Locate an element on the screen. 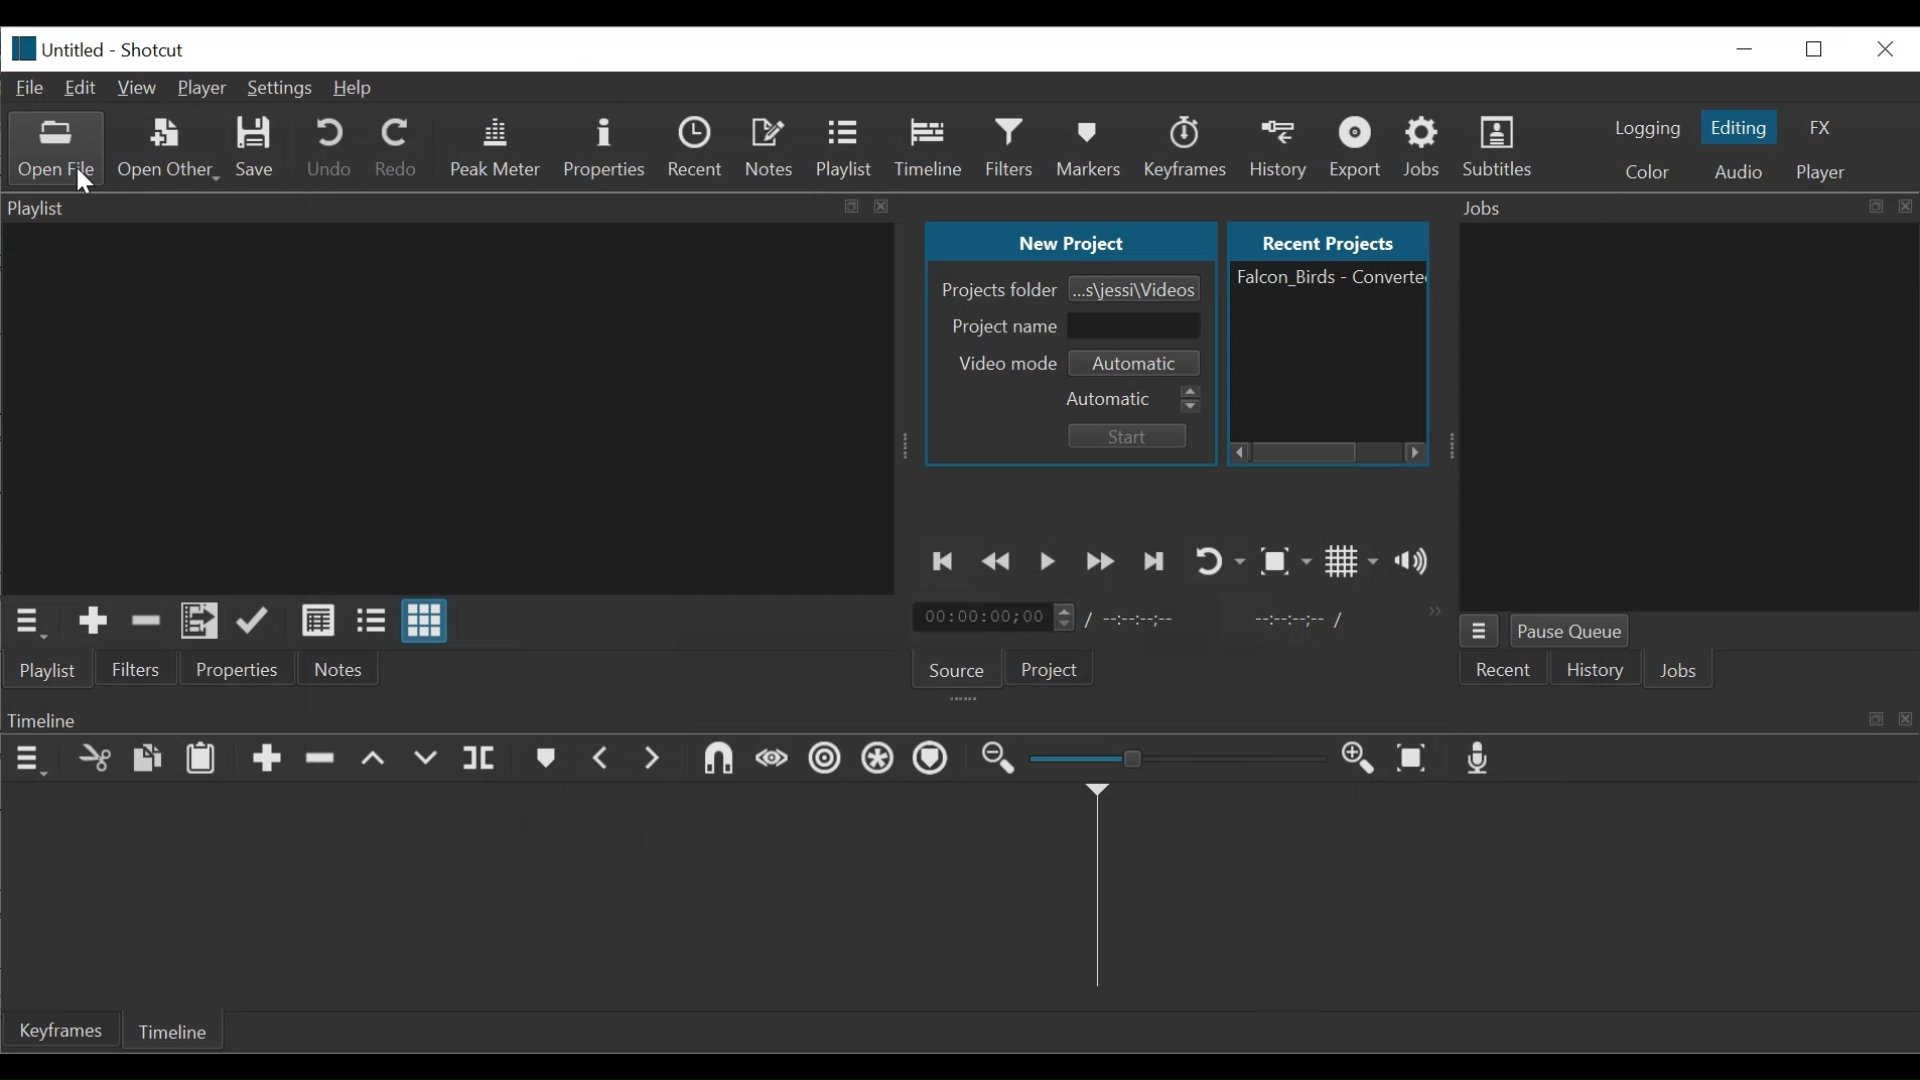  Subtitles is located at coordinates (1504, 150).